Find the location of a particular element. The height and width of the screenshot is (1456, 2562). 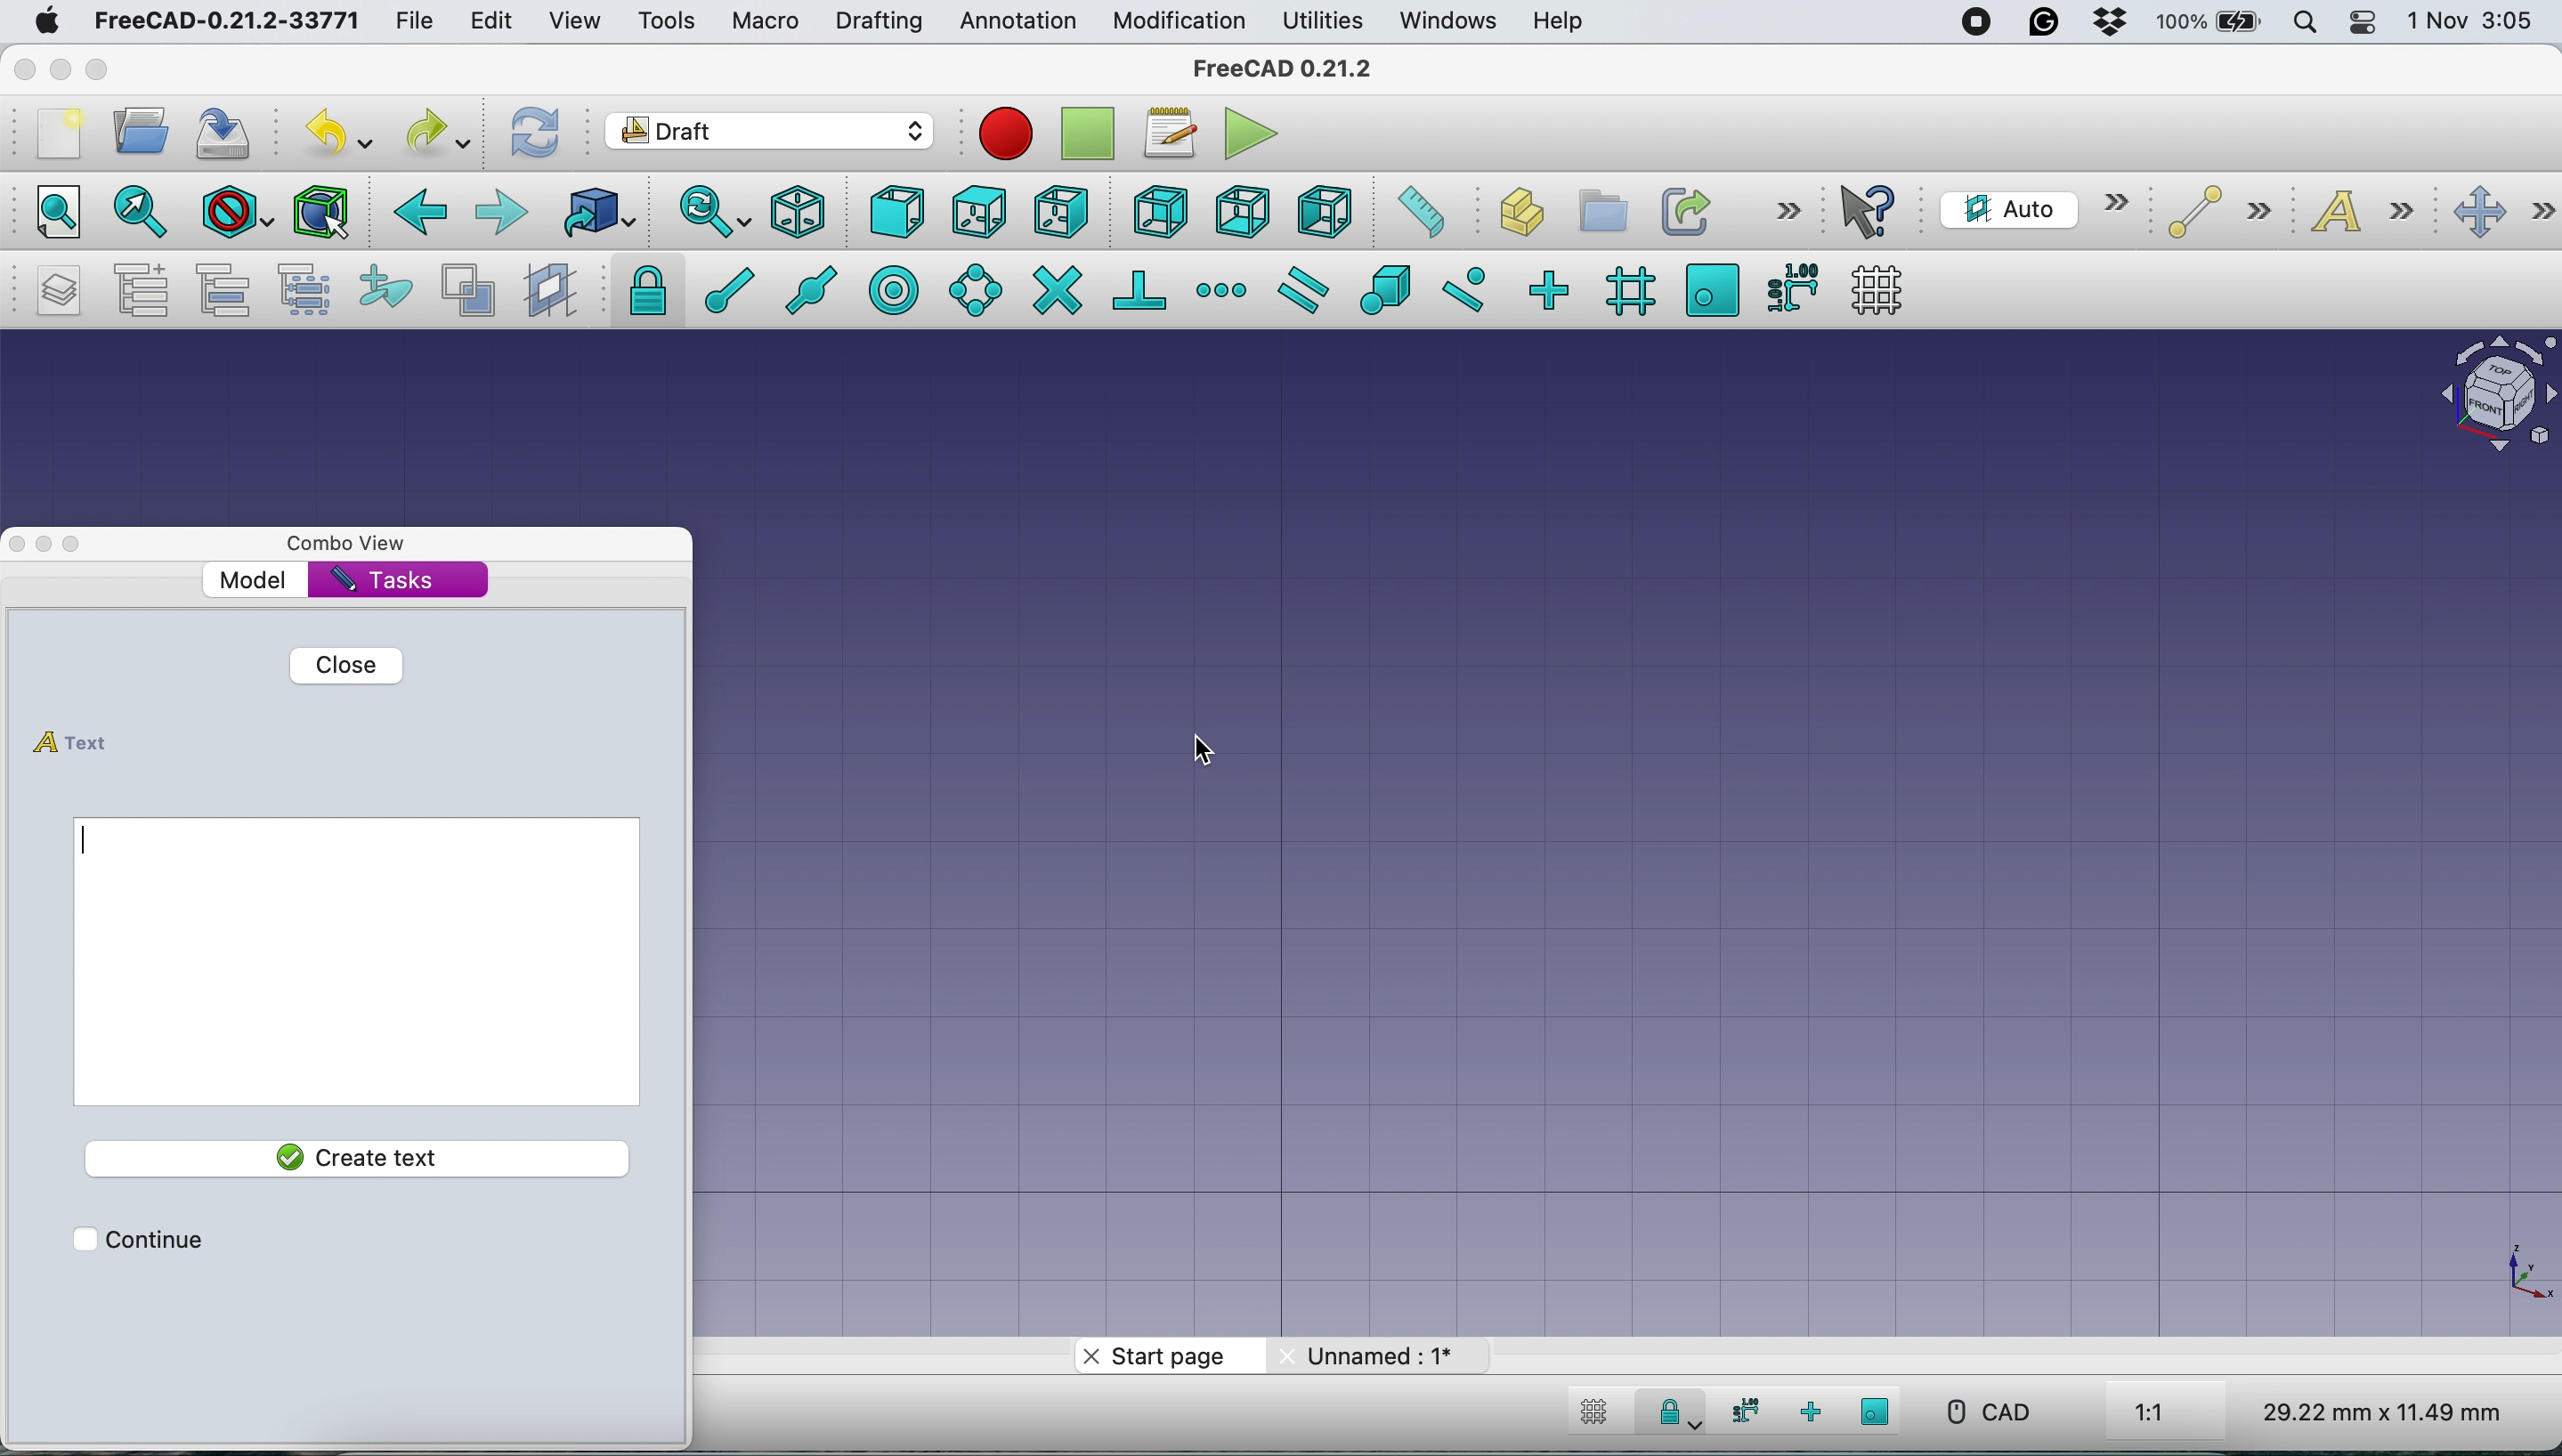

file is located at coordinates (415, 23).